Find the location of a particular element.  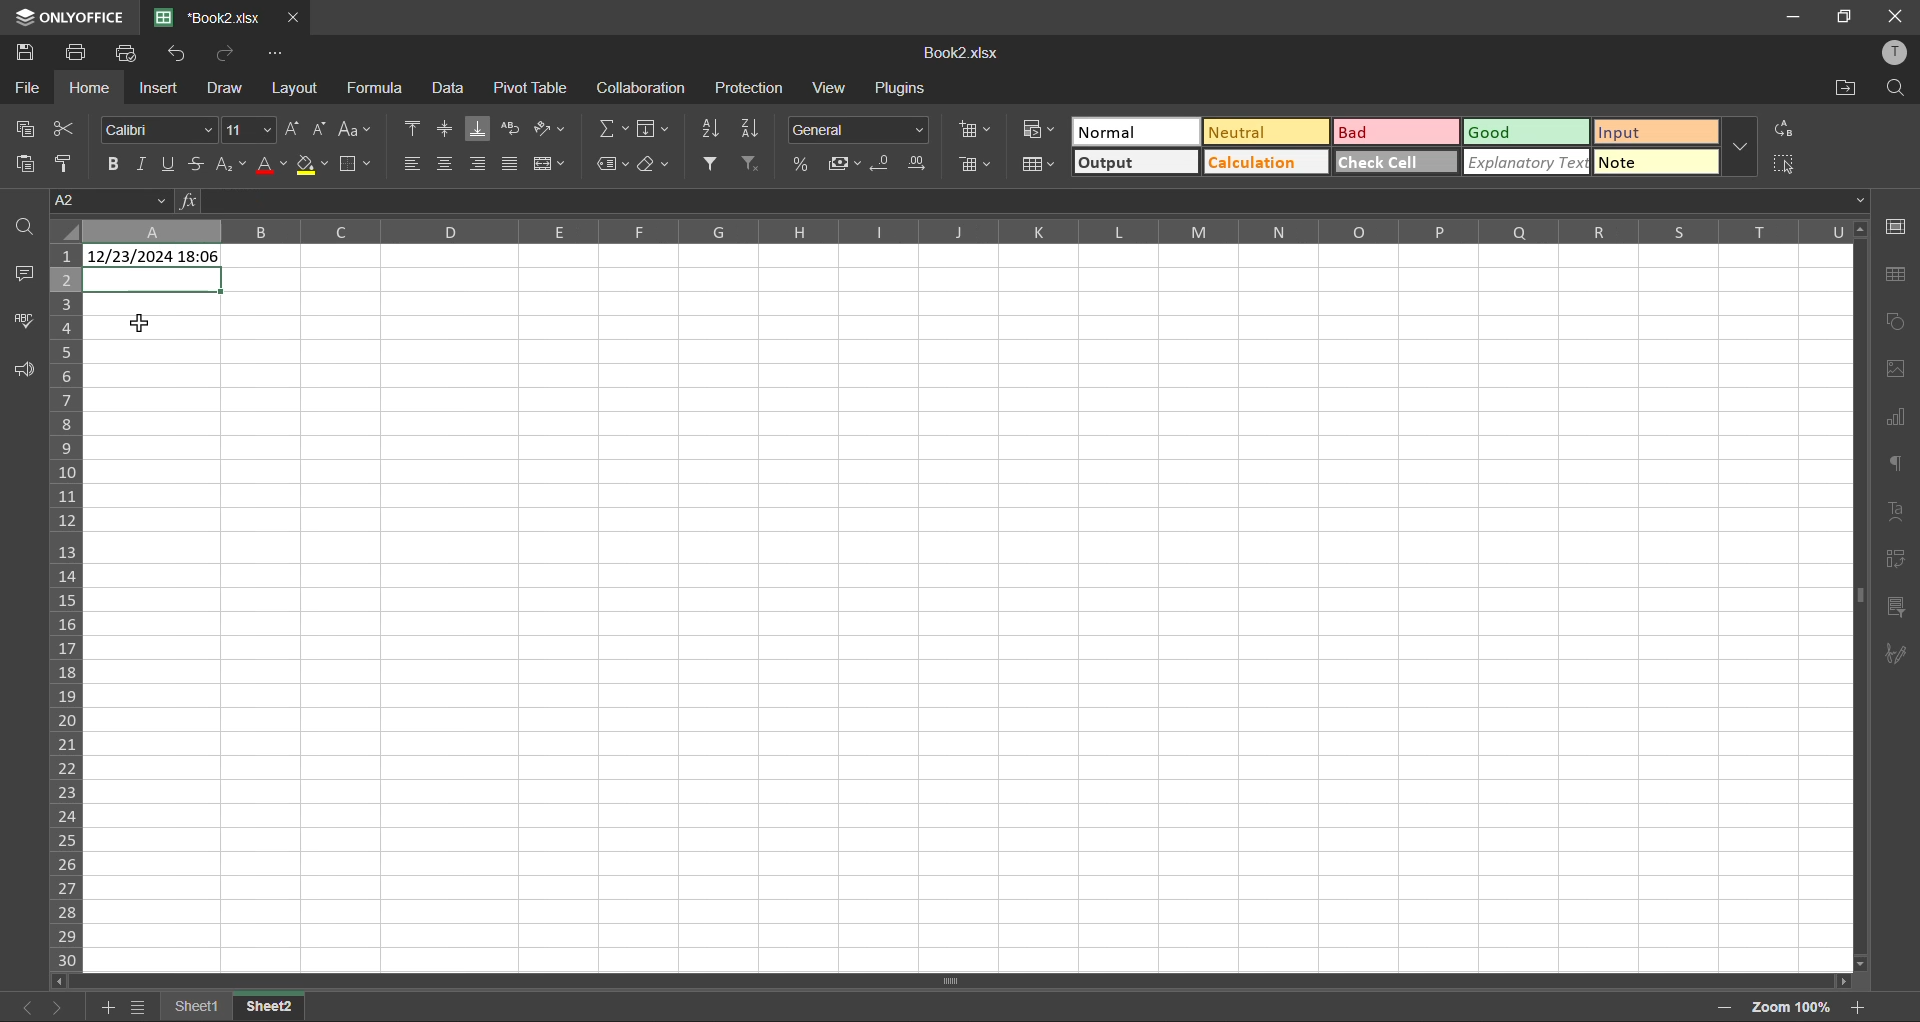

scrollbar is located at coordinates (1859, 600).